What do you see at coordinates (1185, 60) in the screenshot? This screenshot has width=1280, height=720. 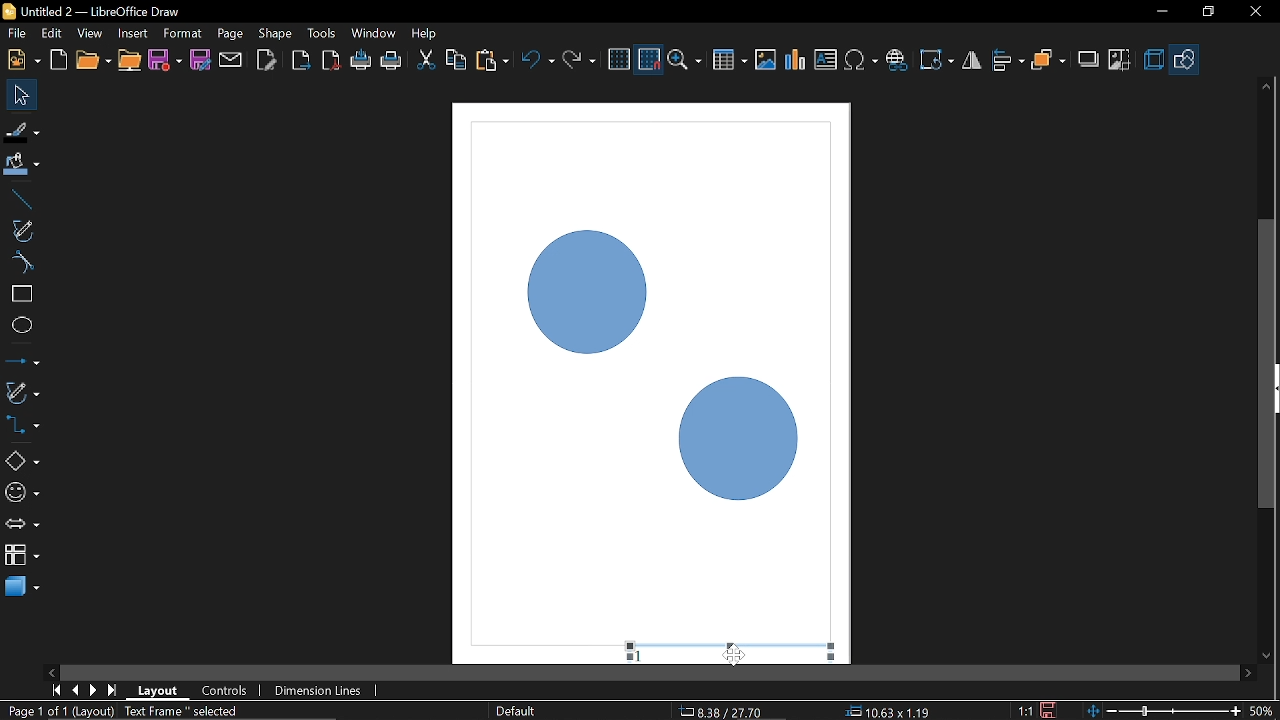 I see `Draw shapes` at bounding box center [1185, 60].